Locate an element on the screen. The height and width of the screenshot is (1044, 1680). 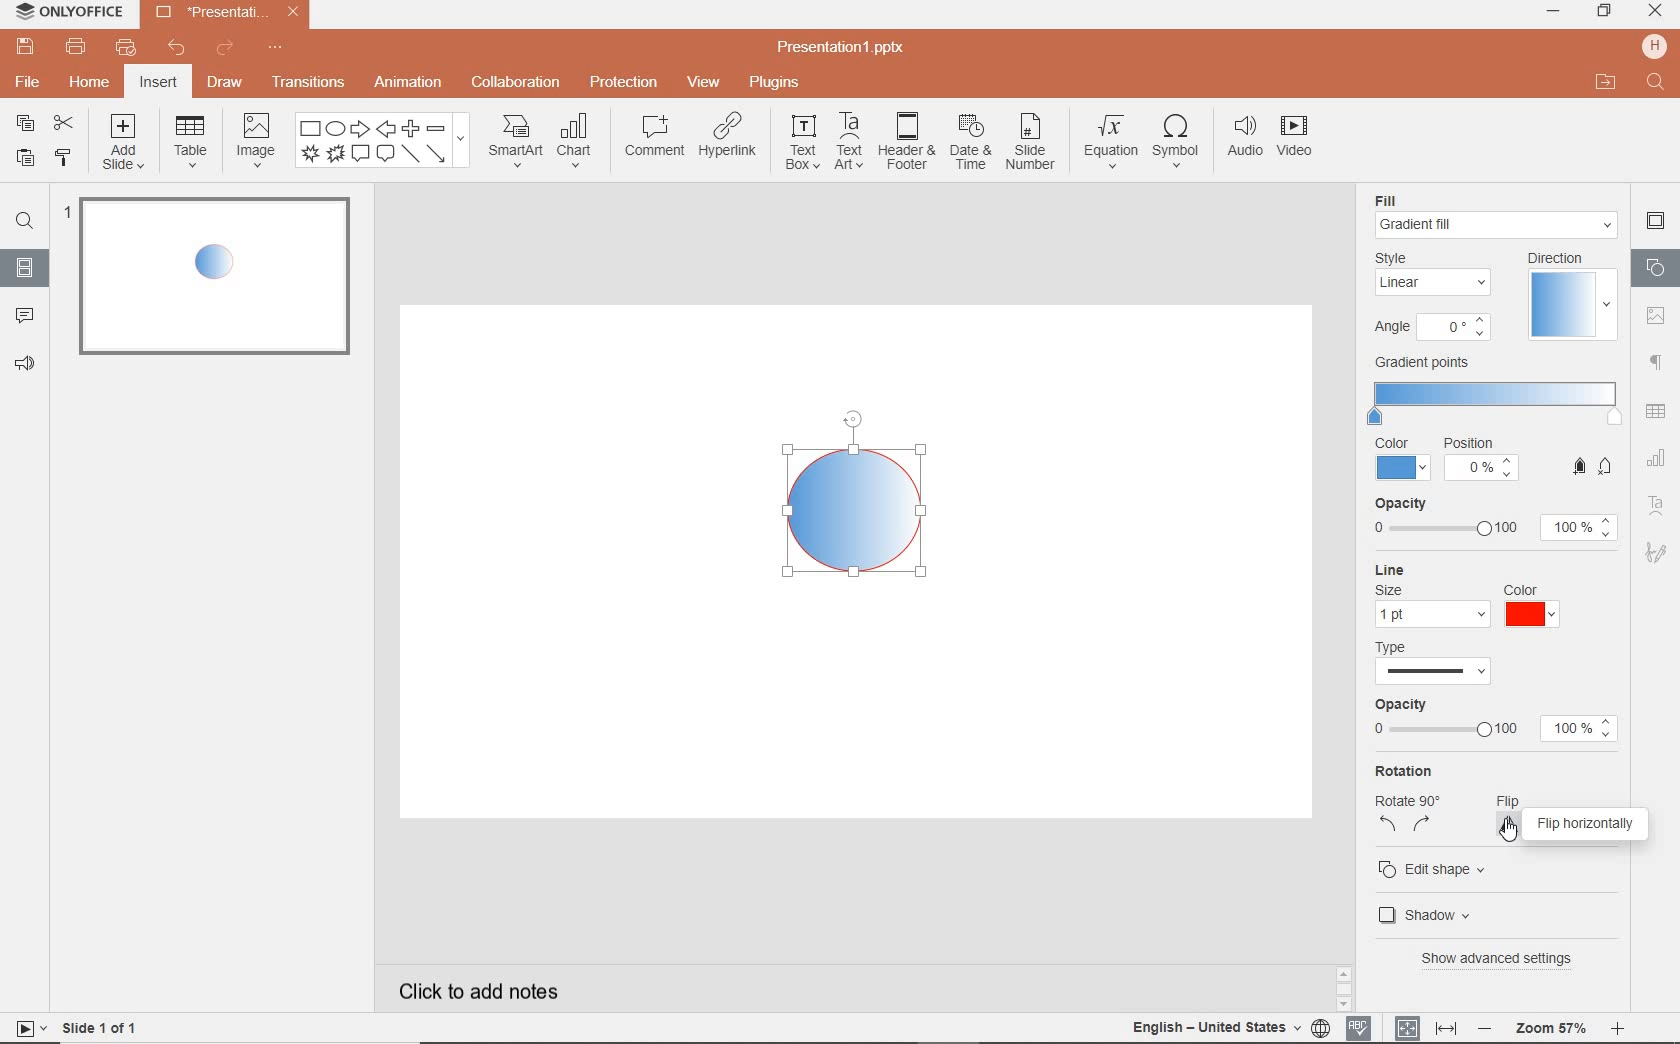
text art is located at coordinates (851, 142).